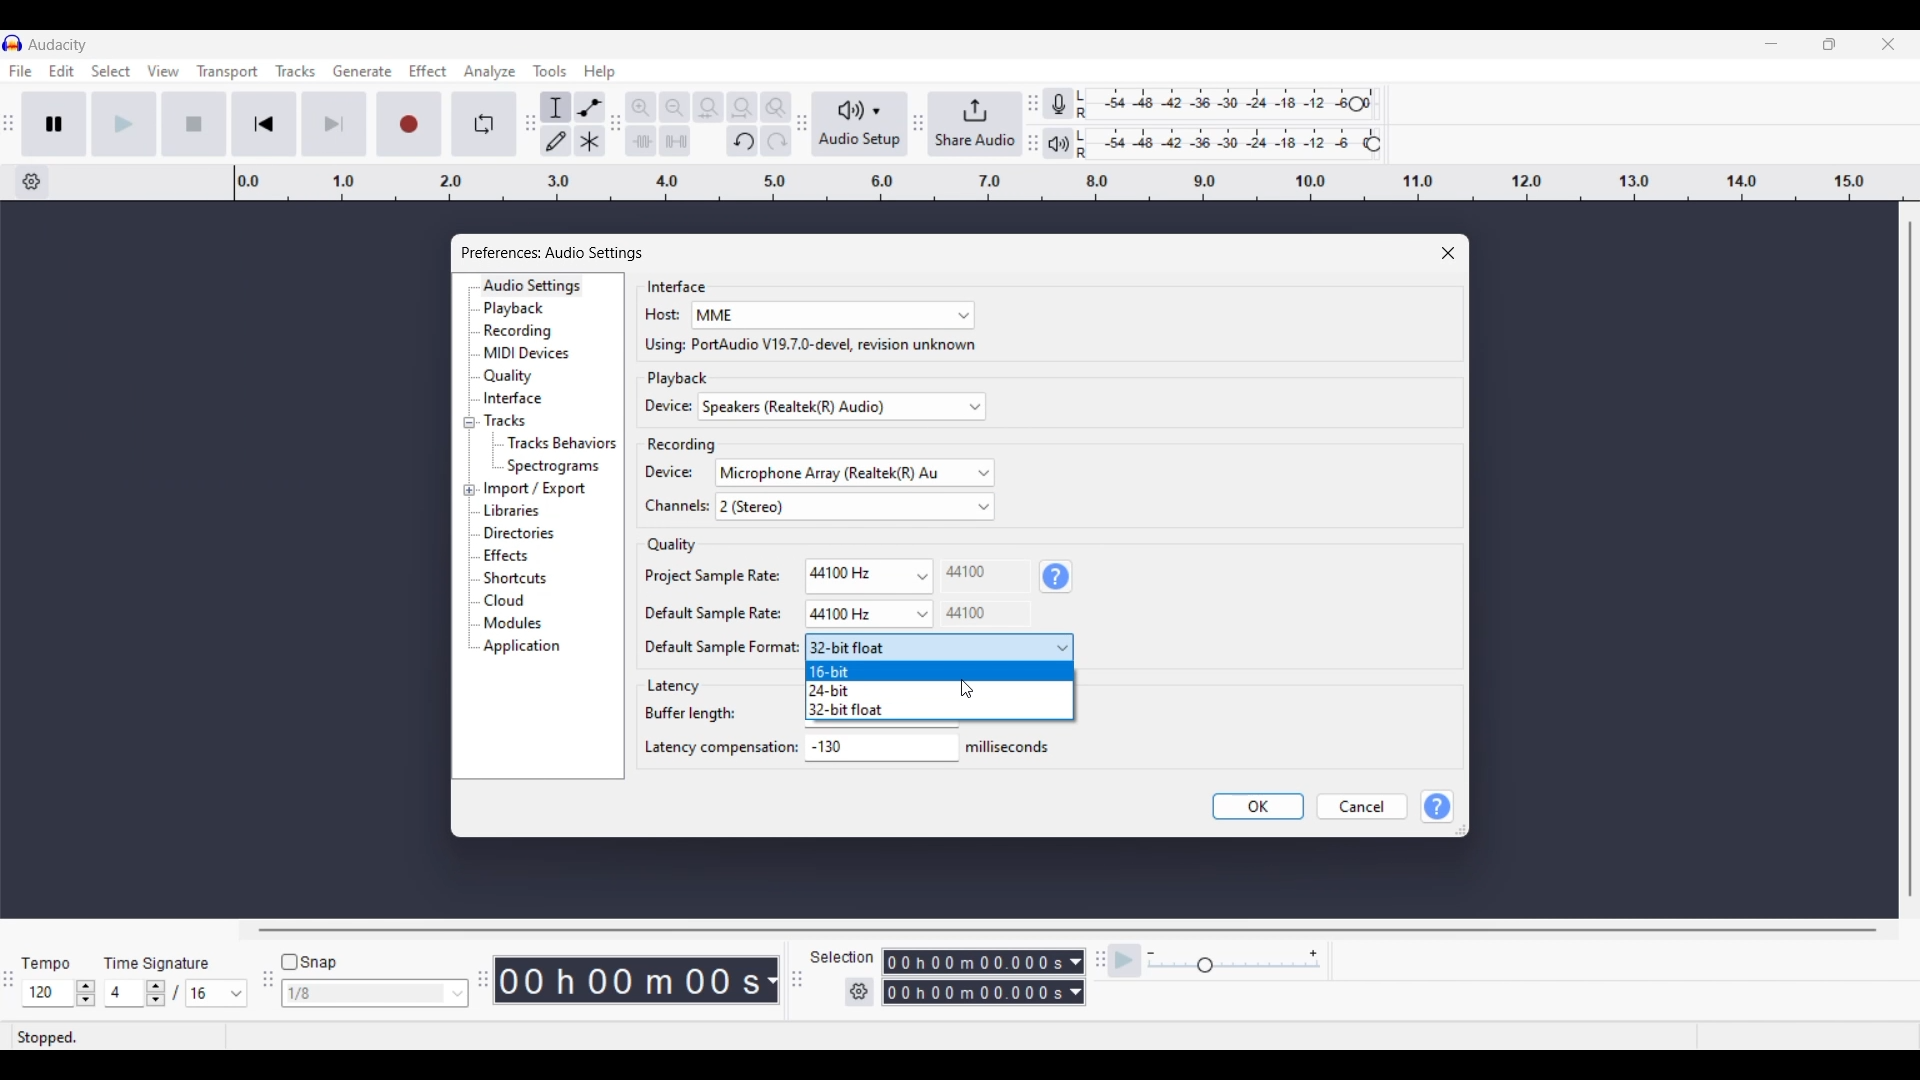  I want to click on Default Sample Format:, so click(710, 649).